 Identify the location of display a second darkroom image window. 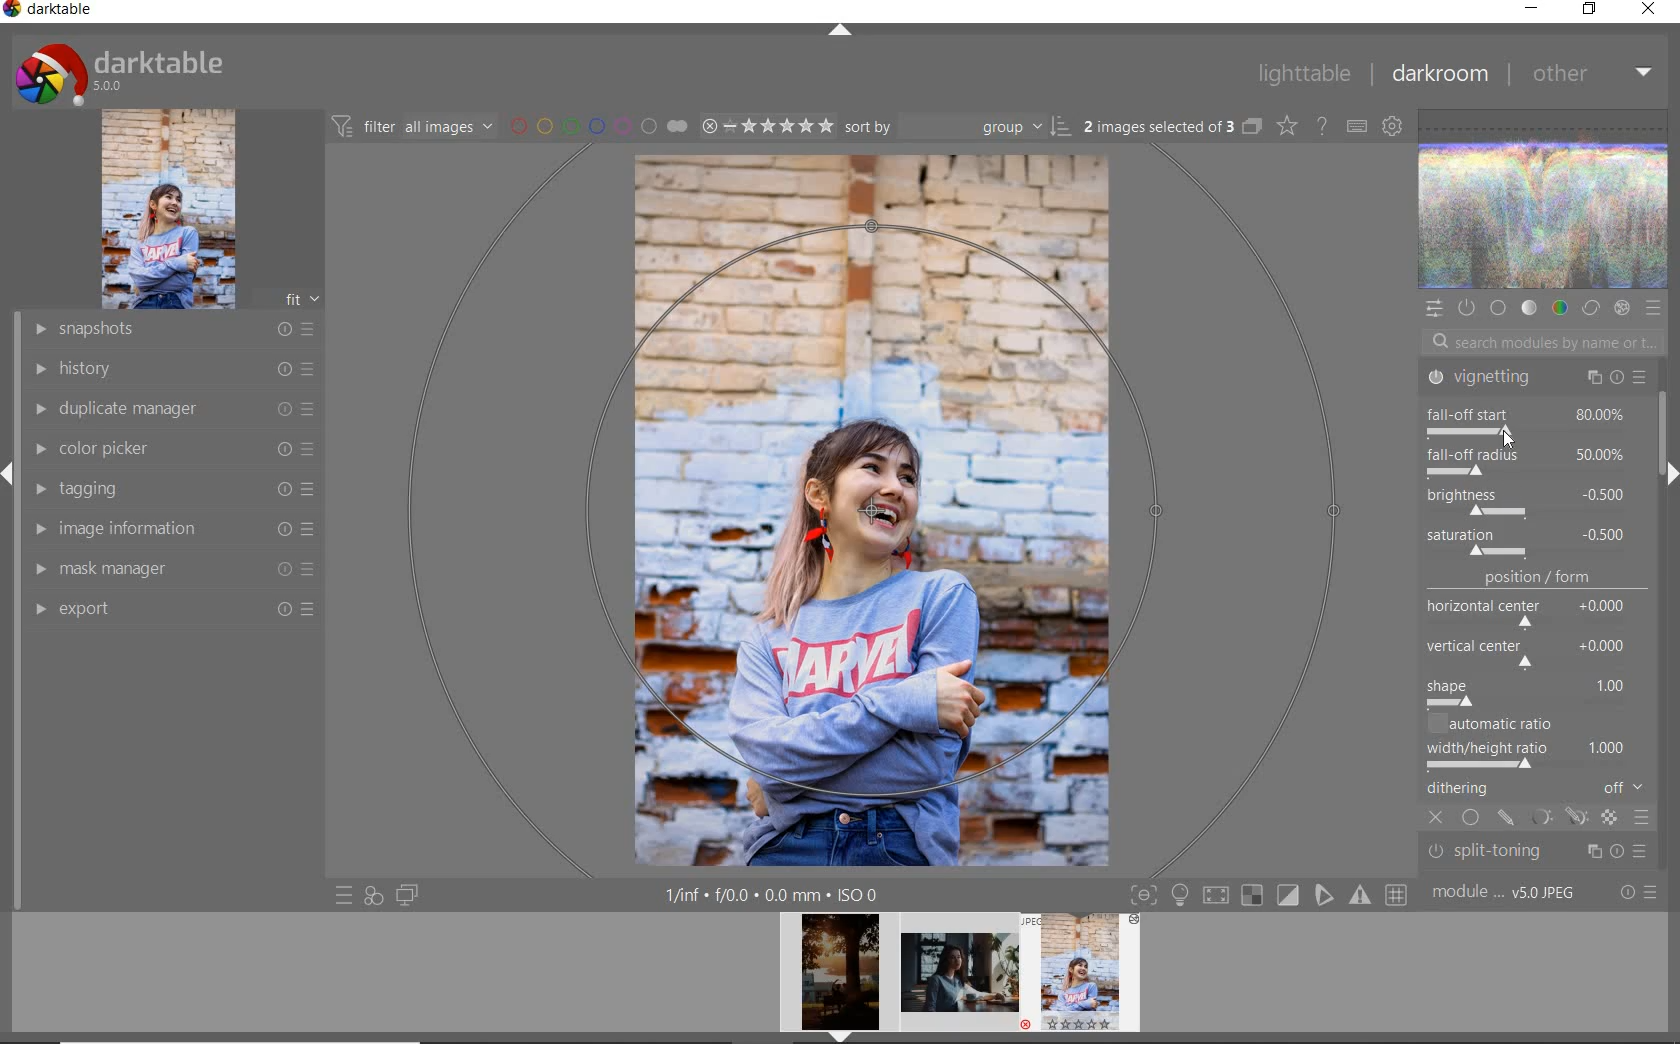
(408, 895).